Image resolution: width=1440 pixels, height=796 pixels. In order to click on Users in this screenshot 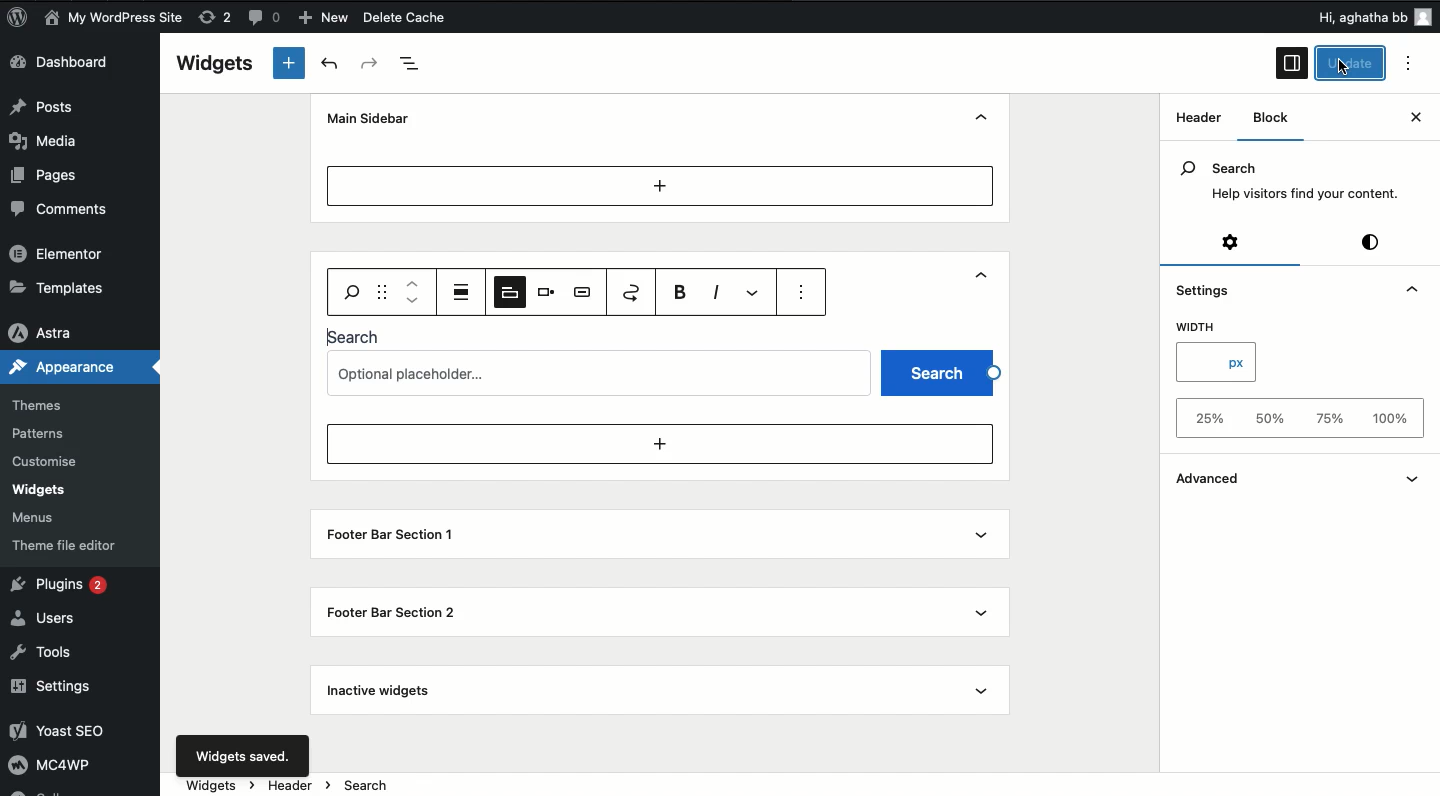, I will do `click(52, 617)`.